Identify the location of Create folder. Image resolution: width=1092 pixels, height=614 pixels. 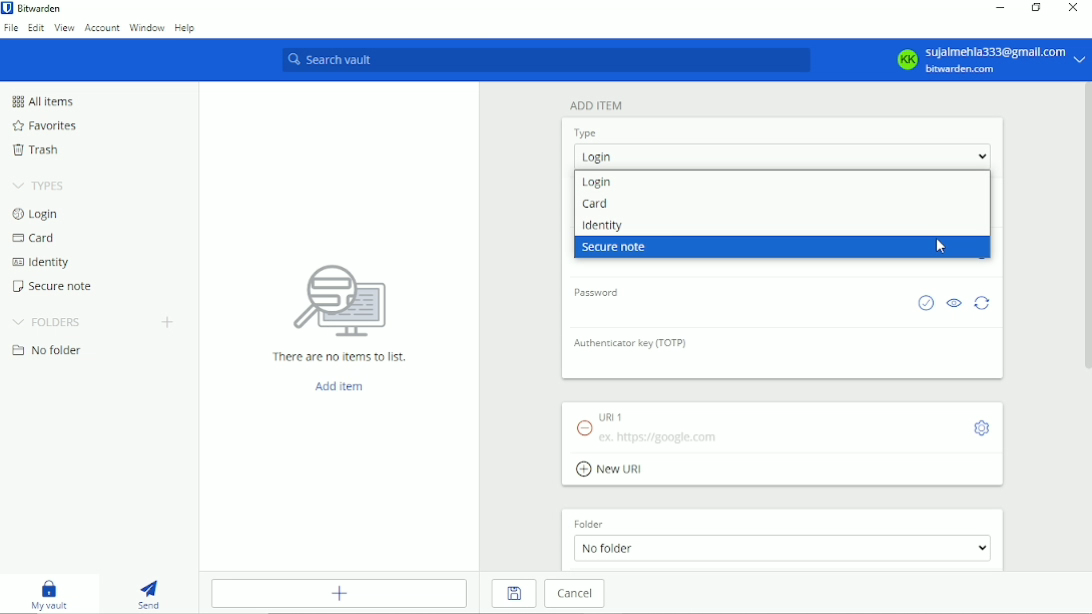
(167, 321).